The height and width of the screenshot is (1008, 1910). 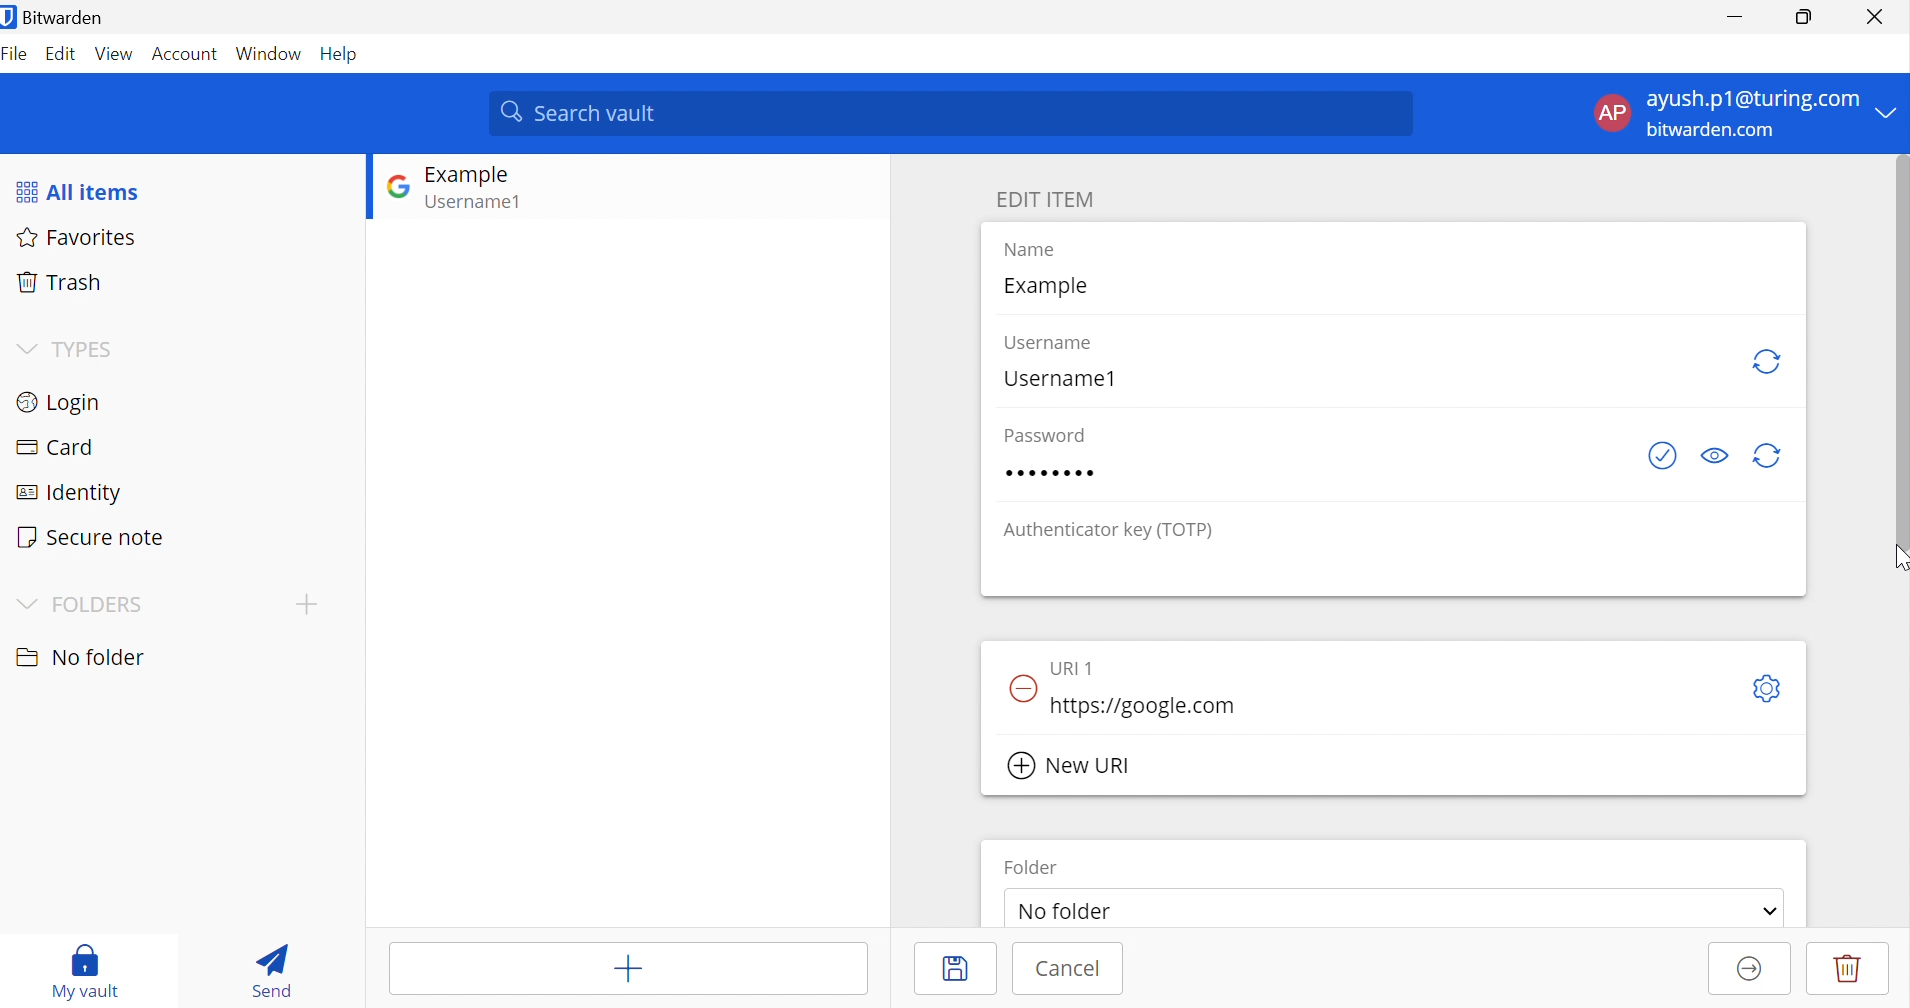 I want to click on Regenerate Password, so click(x=1770, y=454).